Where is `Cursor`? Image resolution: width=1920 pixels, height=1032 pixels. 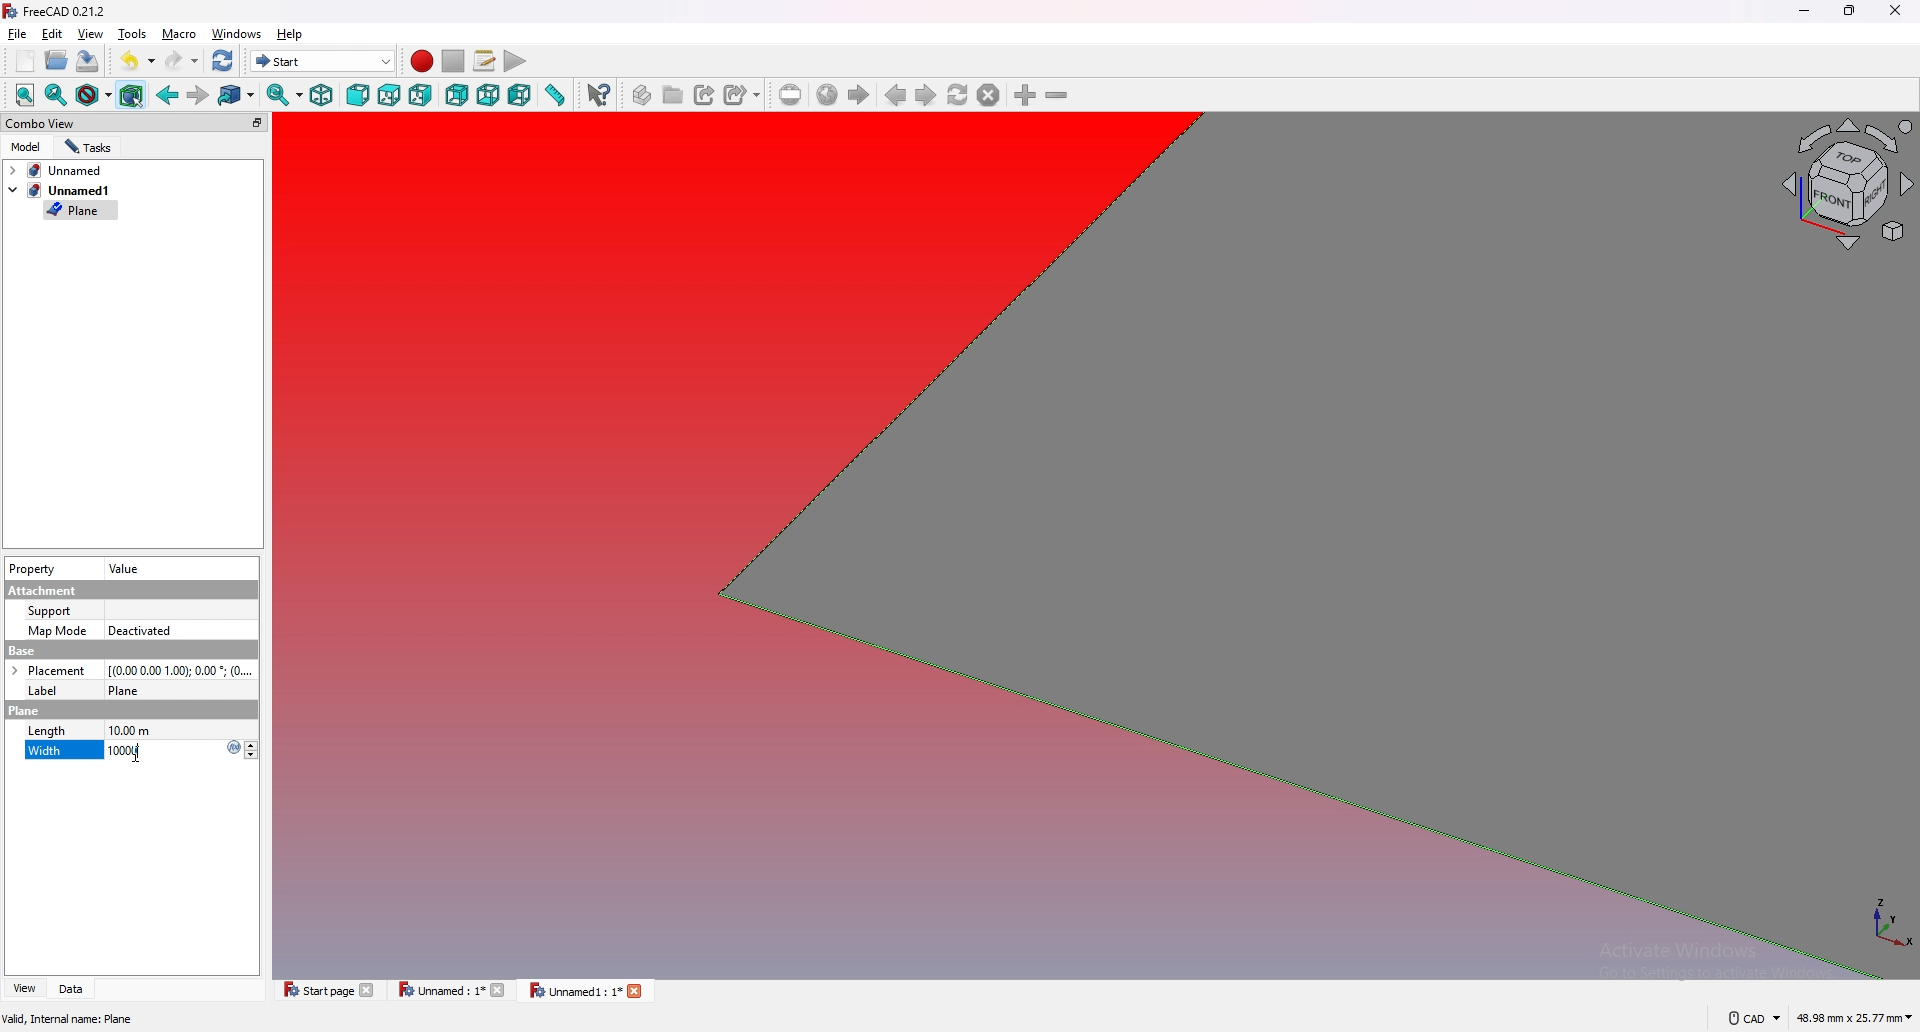
Cursor is located at coordinates (137, 751).